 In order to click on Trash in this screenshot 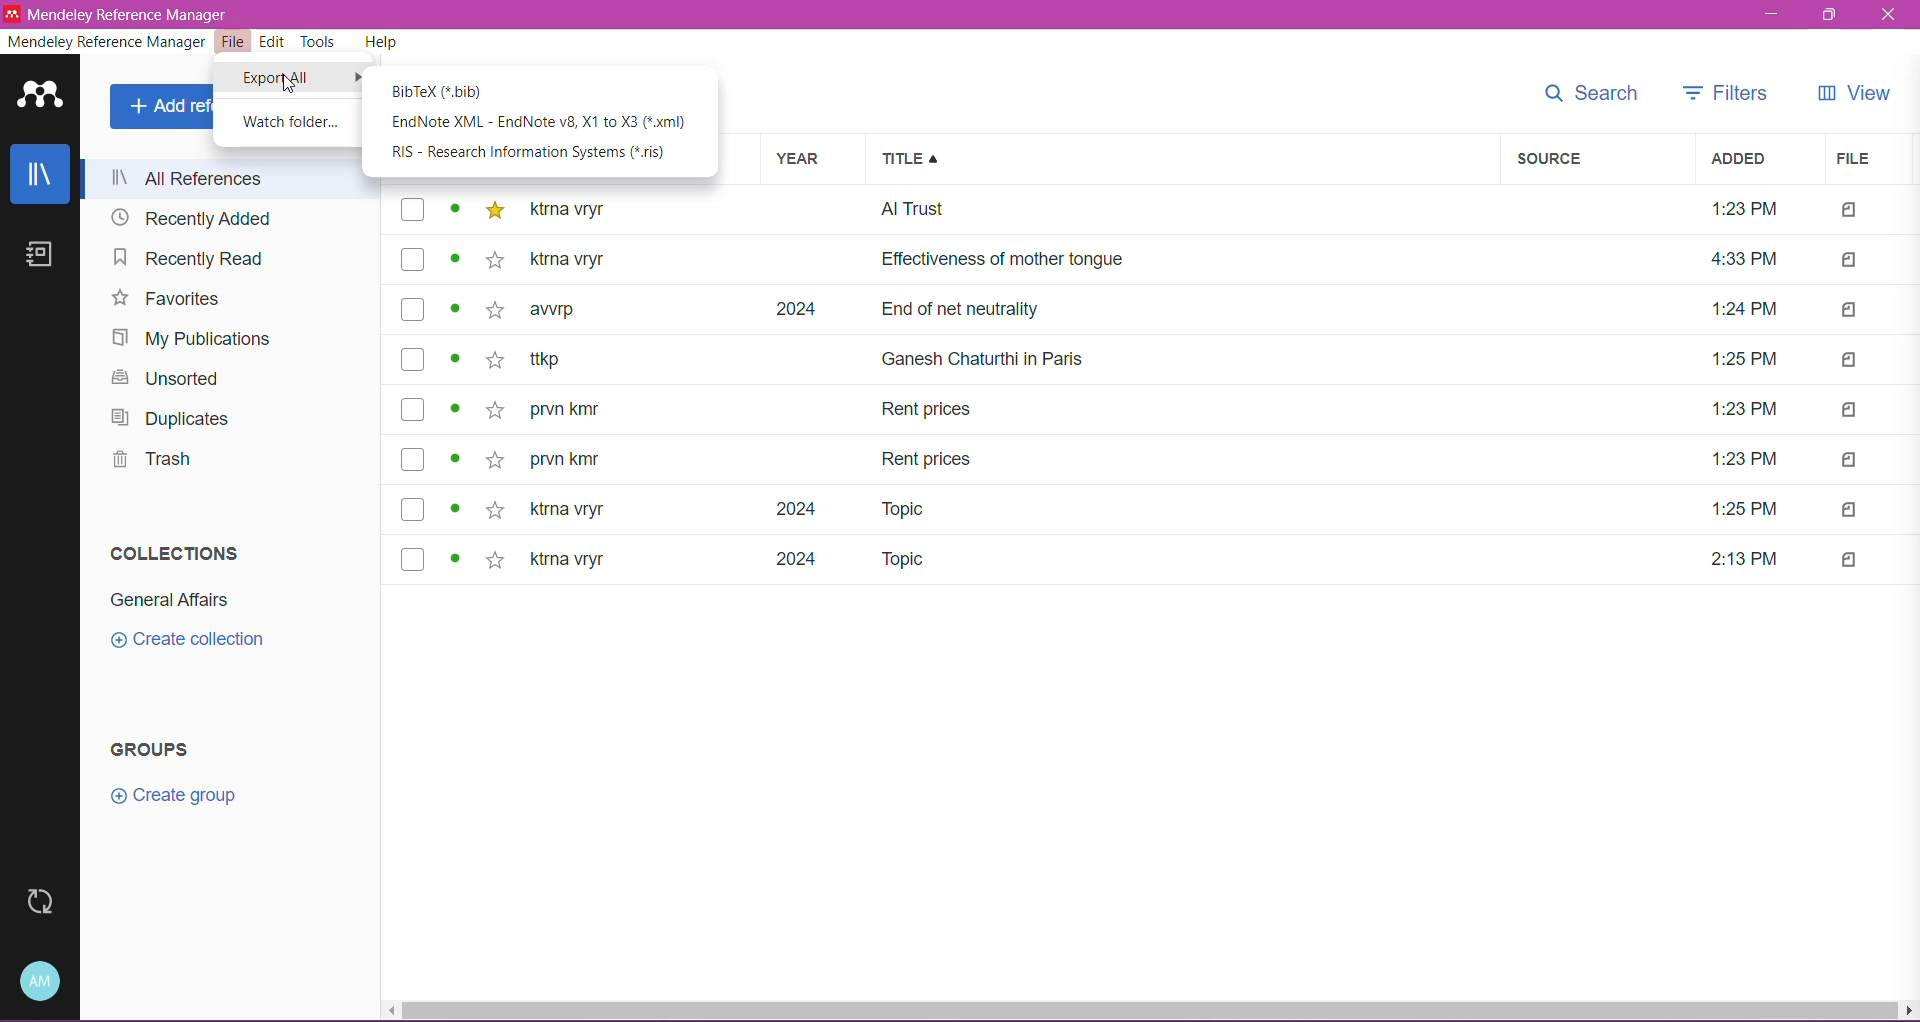, I will do `click(152, 463)`.